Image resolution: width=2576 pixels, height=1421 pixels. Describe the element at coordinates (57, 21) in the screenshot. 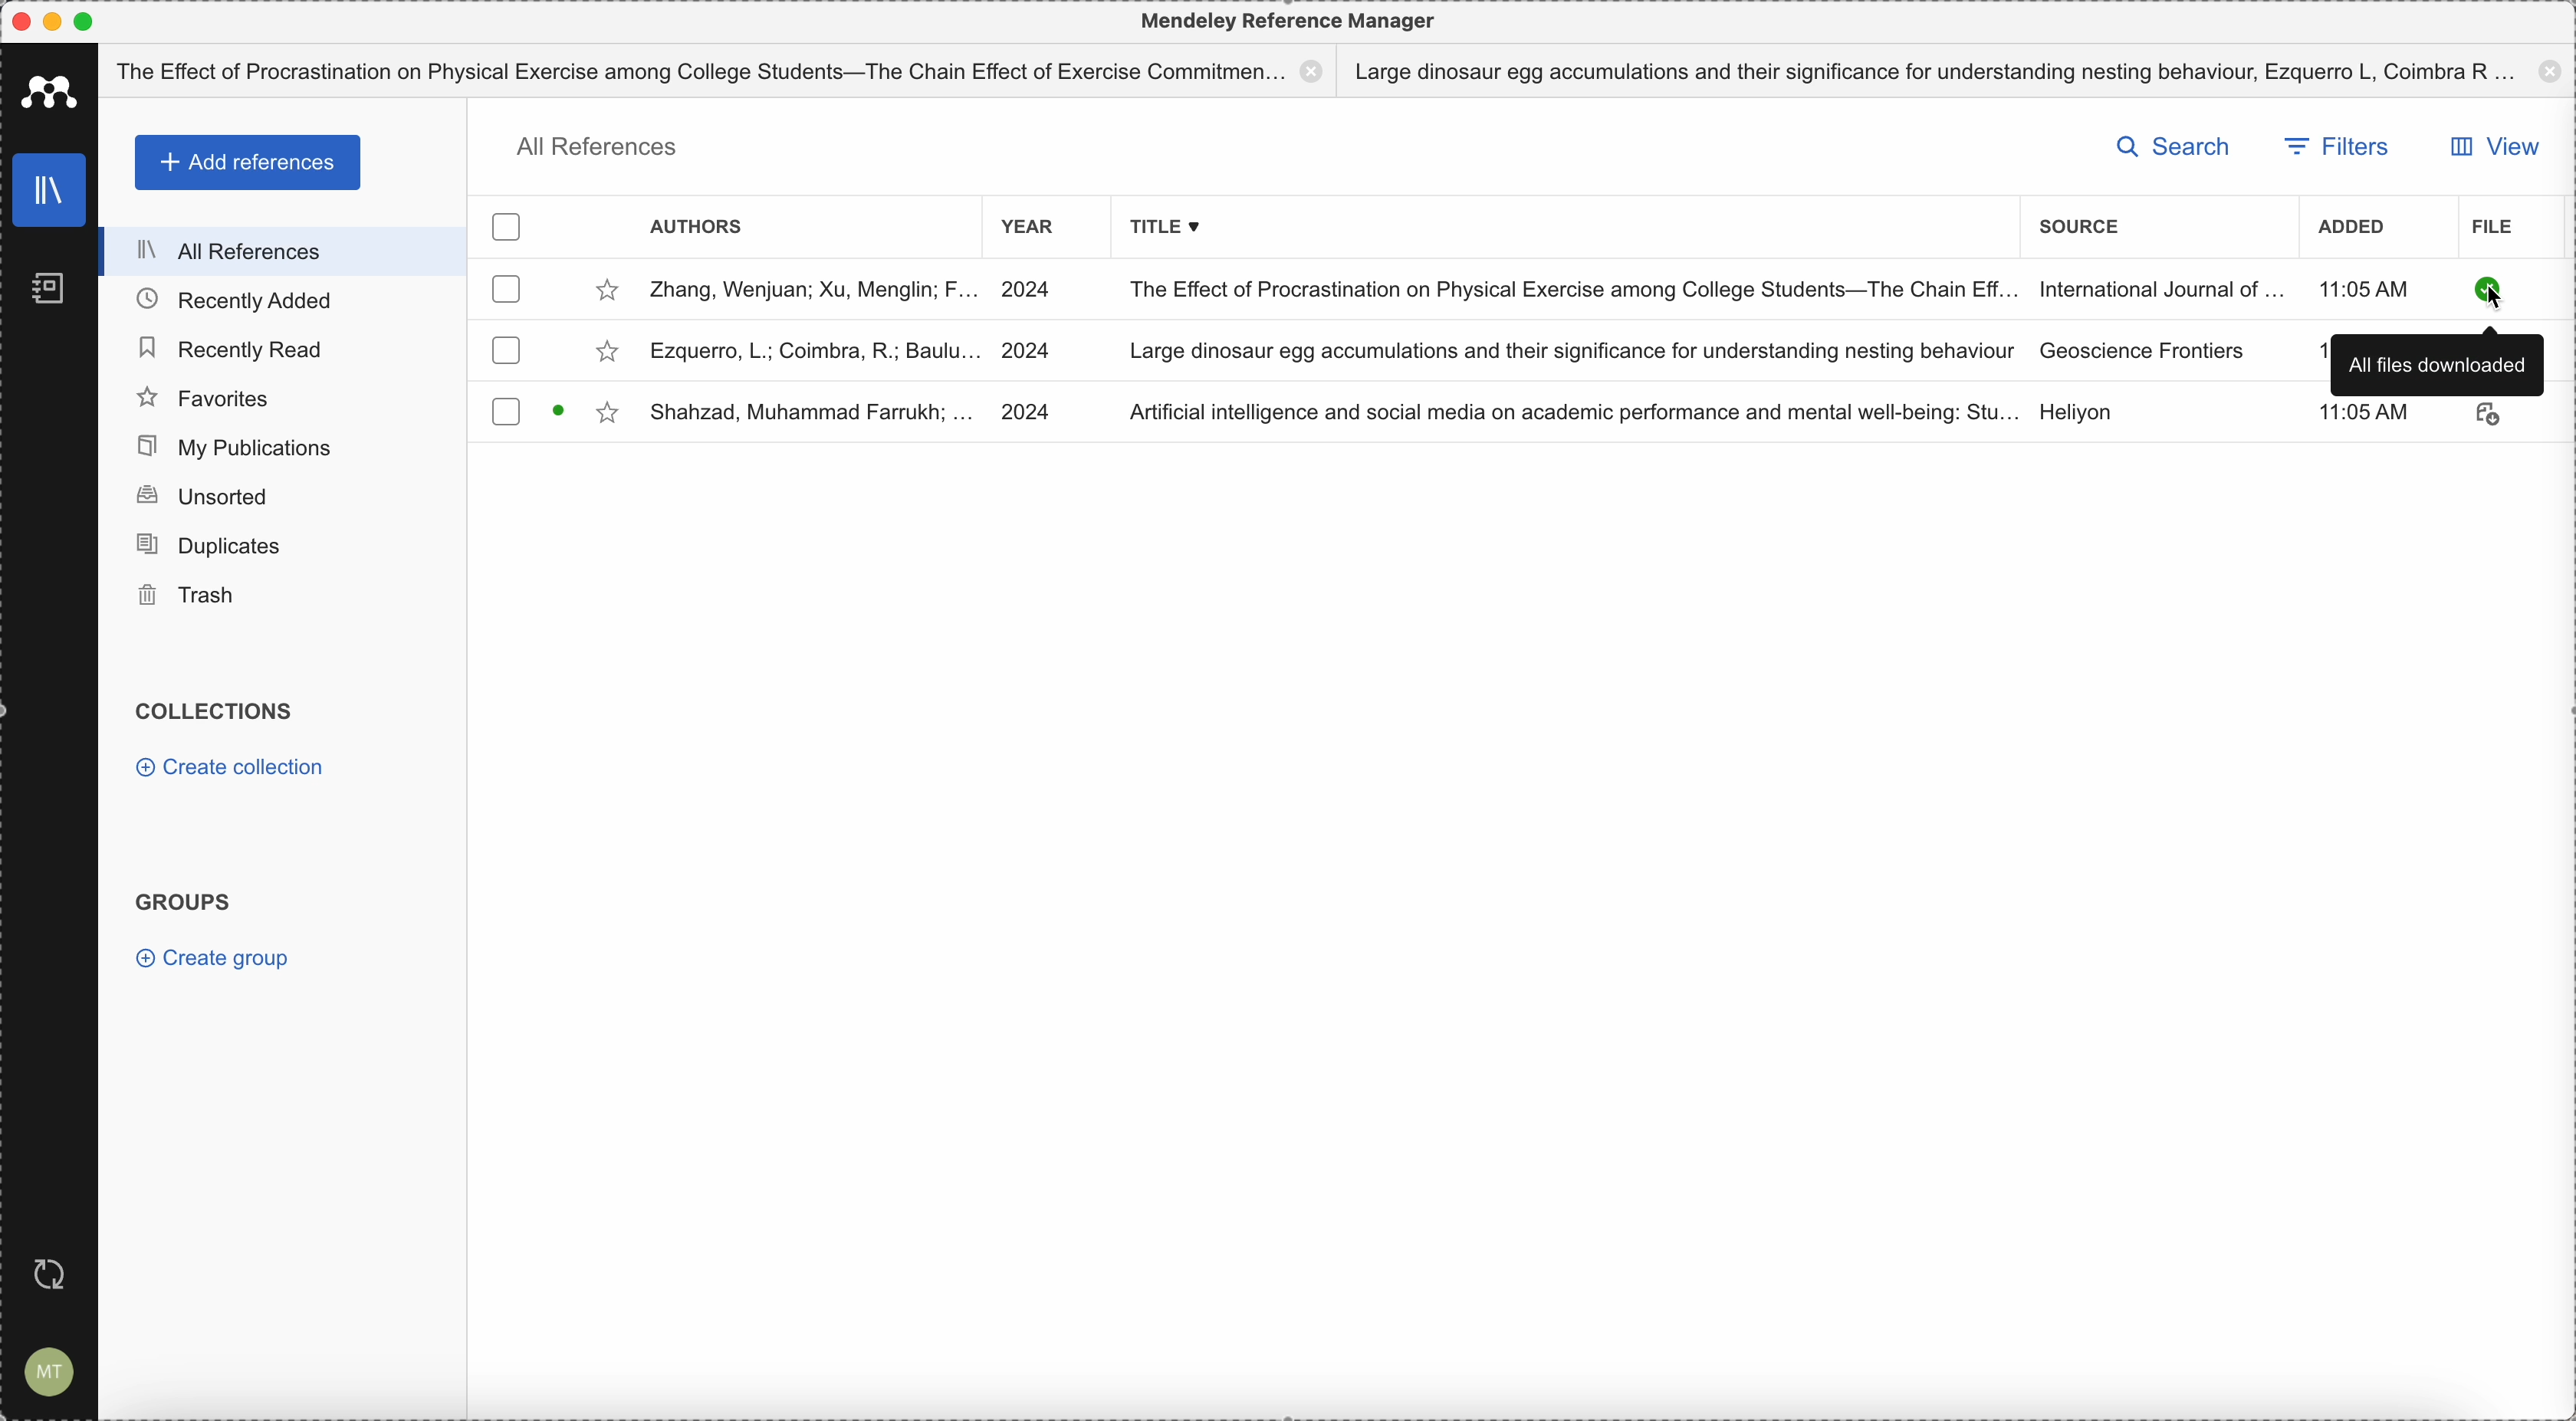

I see `minimize` at that location.